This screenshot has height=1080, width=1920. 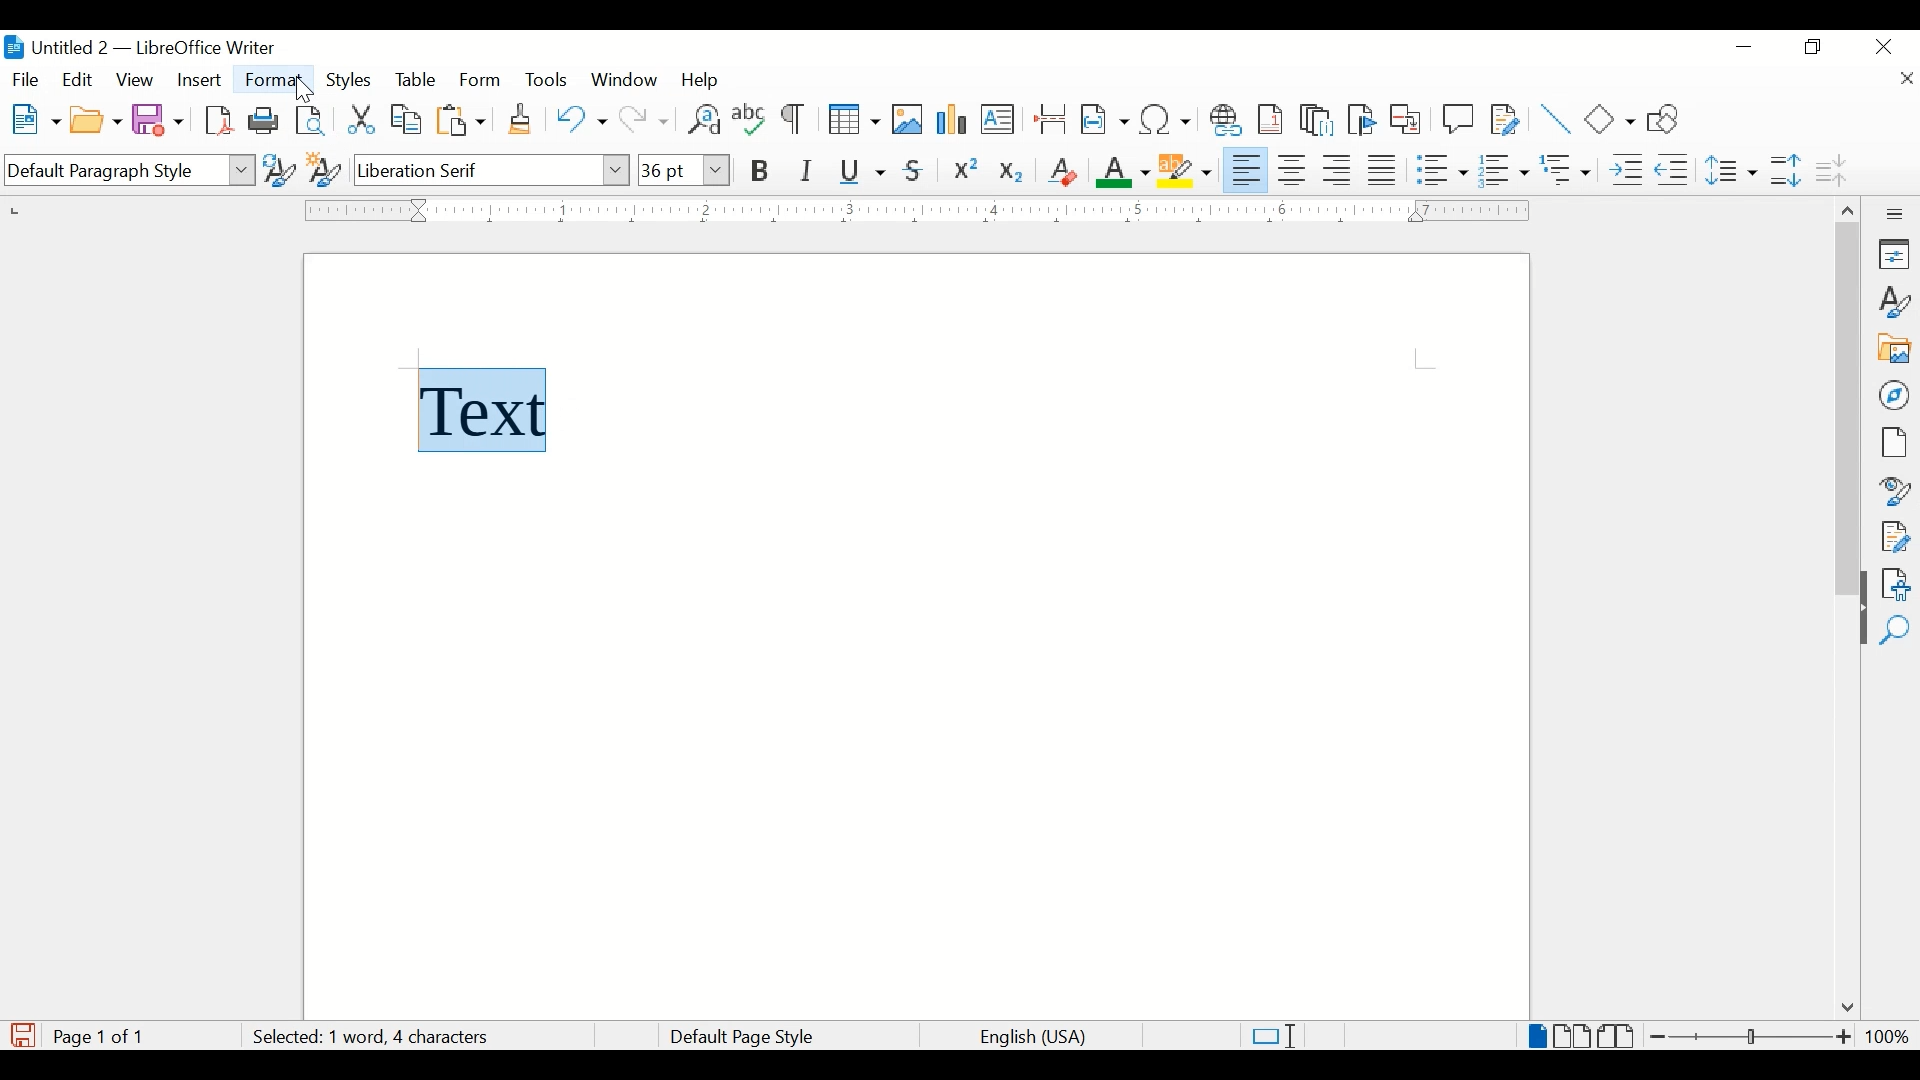 What do you see at coordinates (1442, 169) in the screenshot?
I see `toggle unordered list` at bounding box center [1442, 169].